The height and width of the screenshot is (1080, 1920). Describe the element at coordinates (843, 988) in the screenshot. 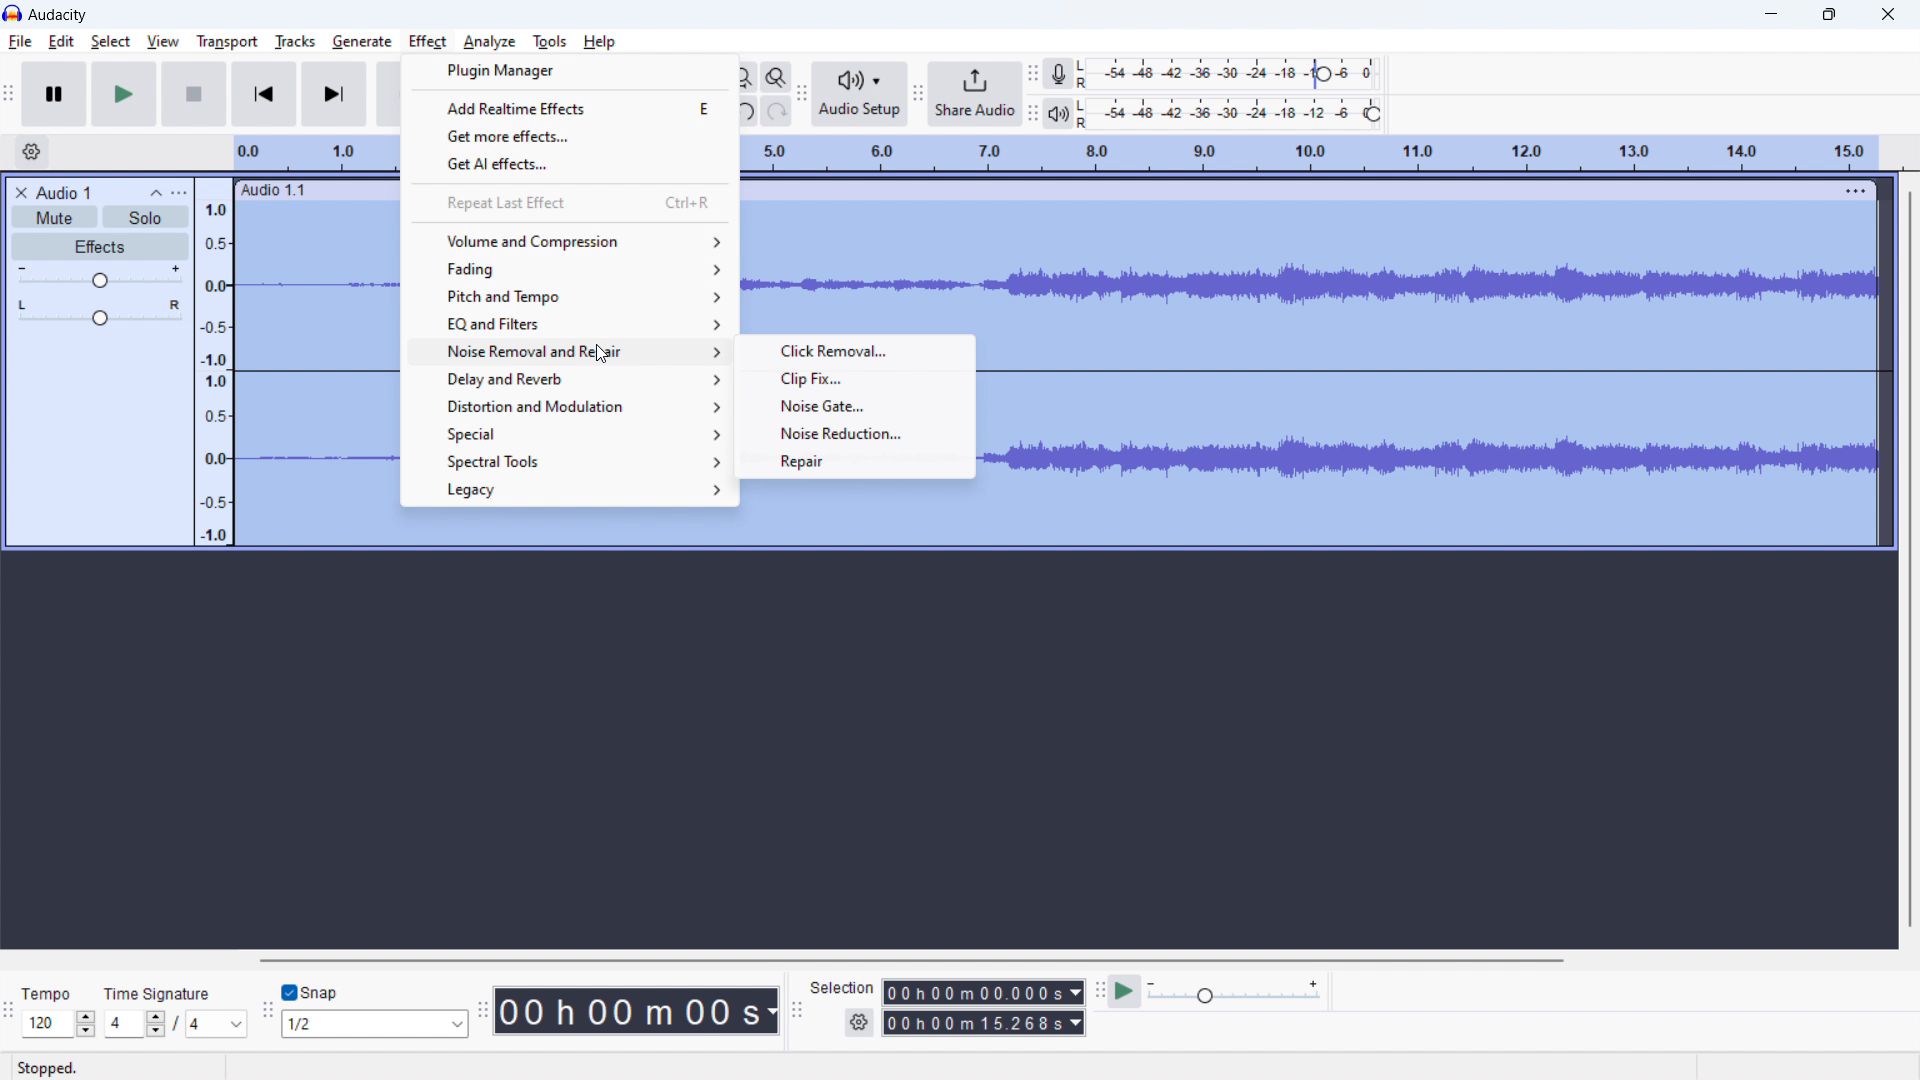

I see `Selection` at that location.